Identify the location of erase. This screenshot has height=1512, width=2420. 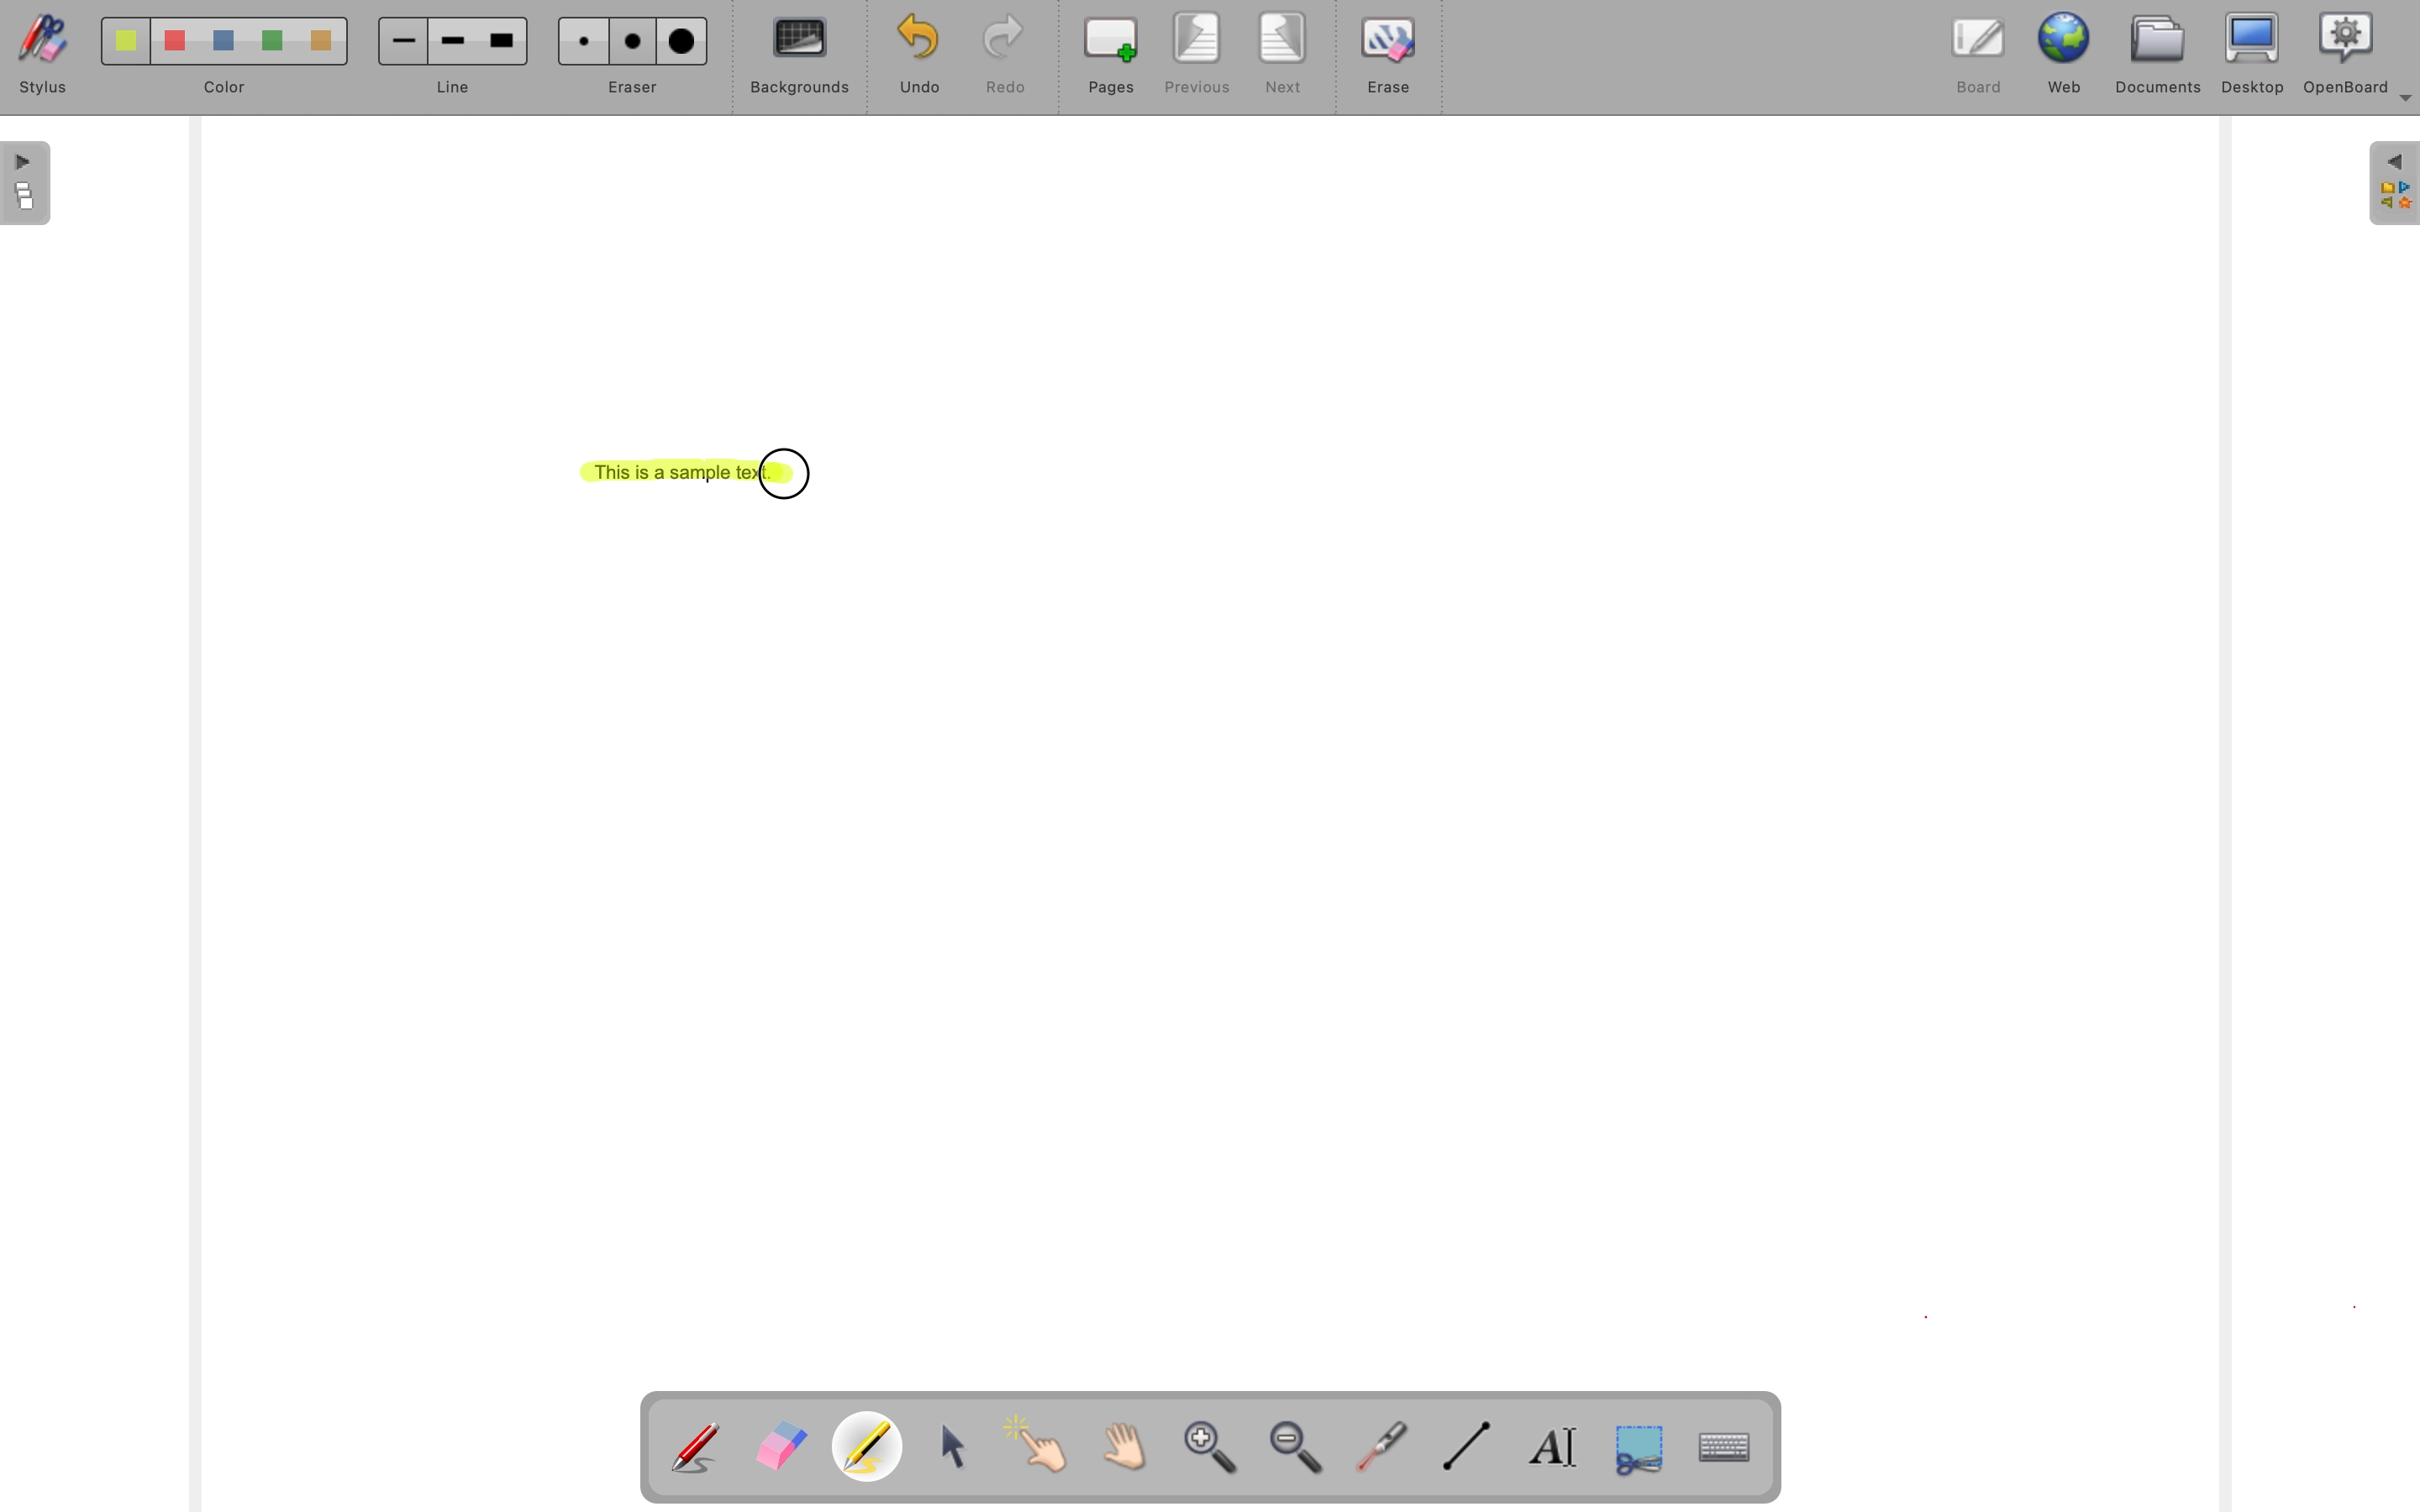
(1389, 57).